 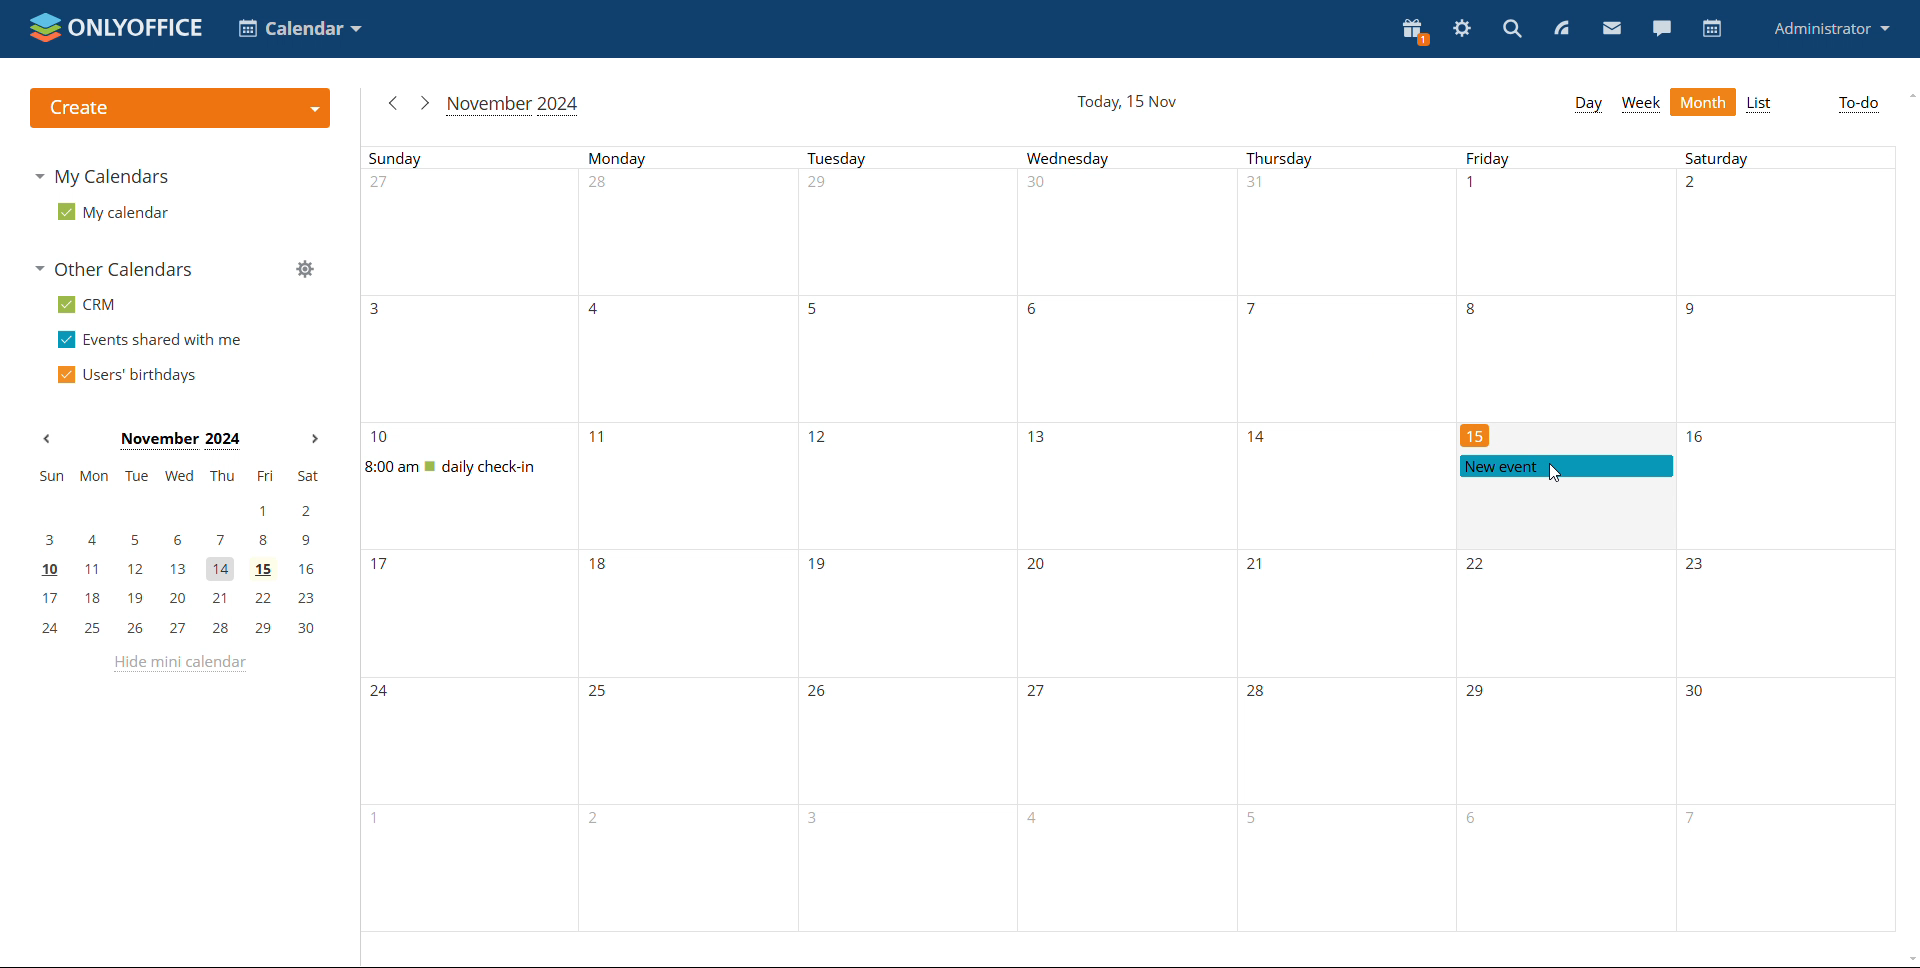 I want to click on next month, so click(x=424, y=104).